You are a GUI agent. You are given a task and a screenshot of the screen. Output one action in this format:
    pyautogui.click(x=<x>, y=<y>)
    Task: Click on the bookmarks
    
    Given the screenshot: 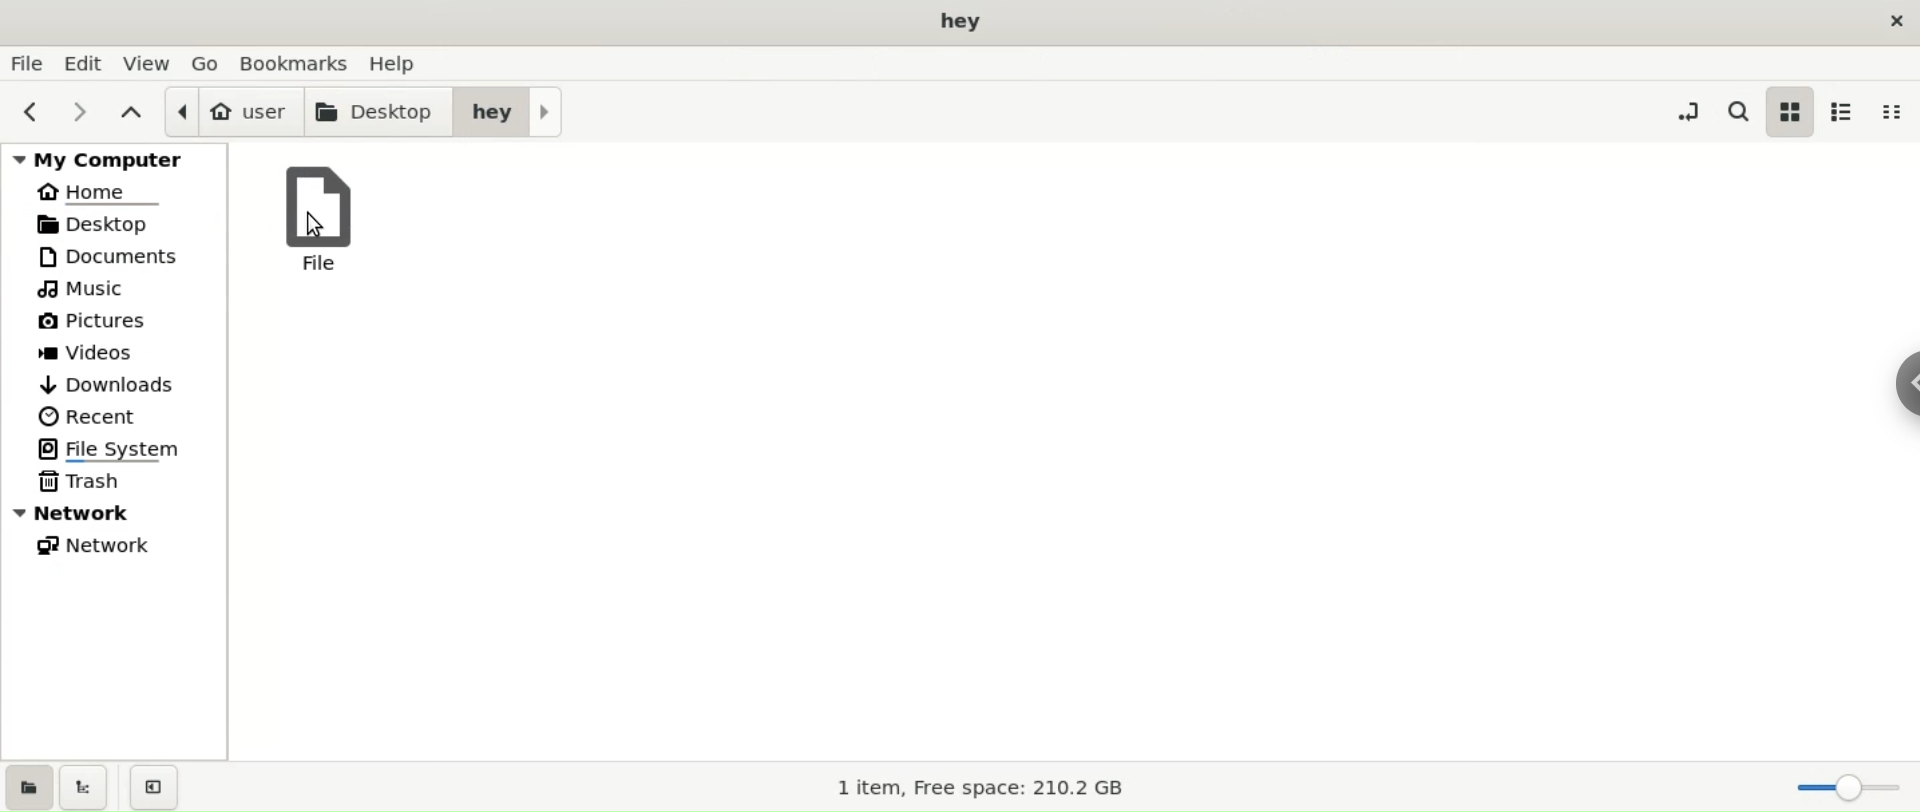 What is the action you would take?
    pyautogui.click(x=297, y=62)
    